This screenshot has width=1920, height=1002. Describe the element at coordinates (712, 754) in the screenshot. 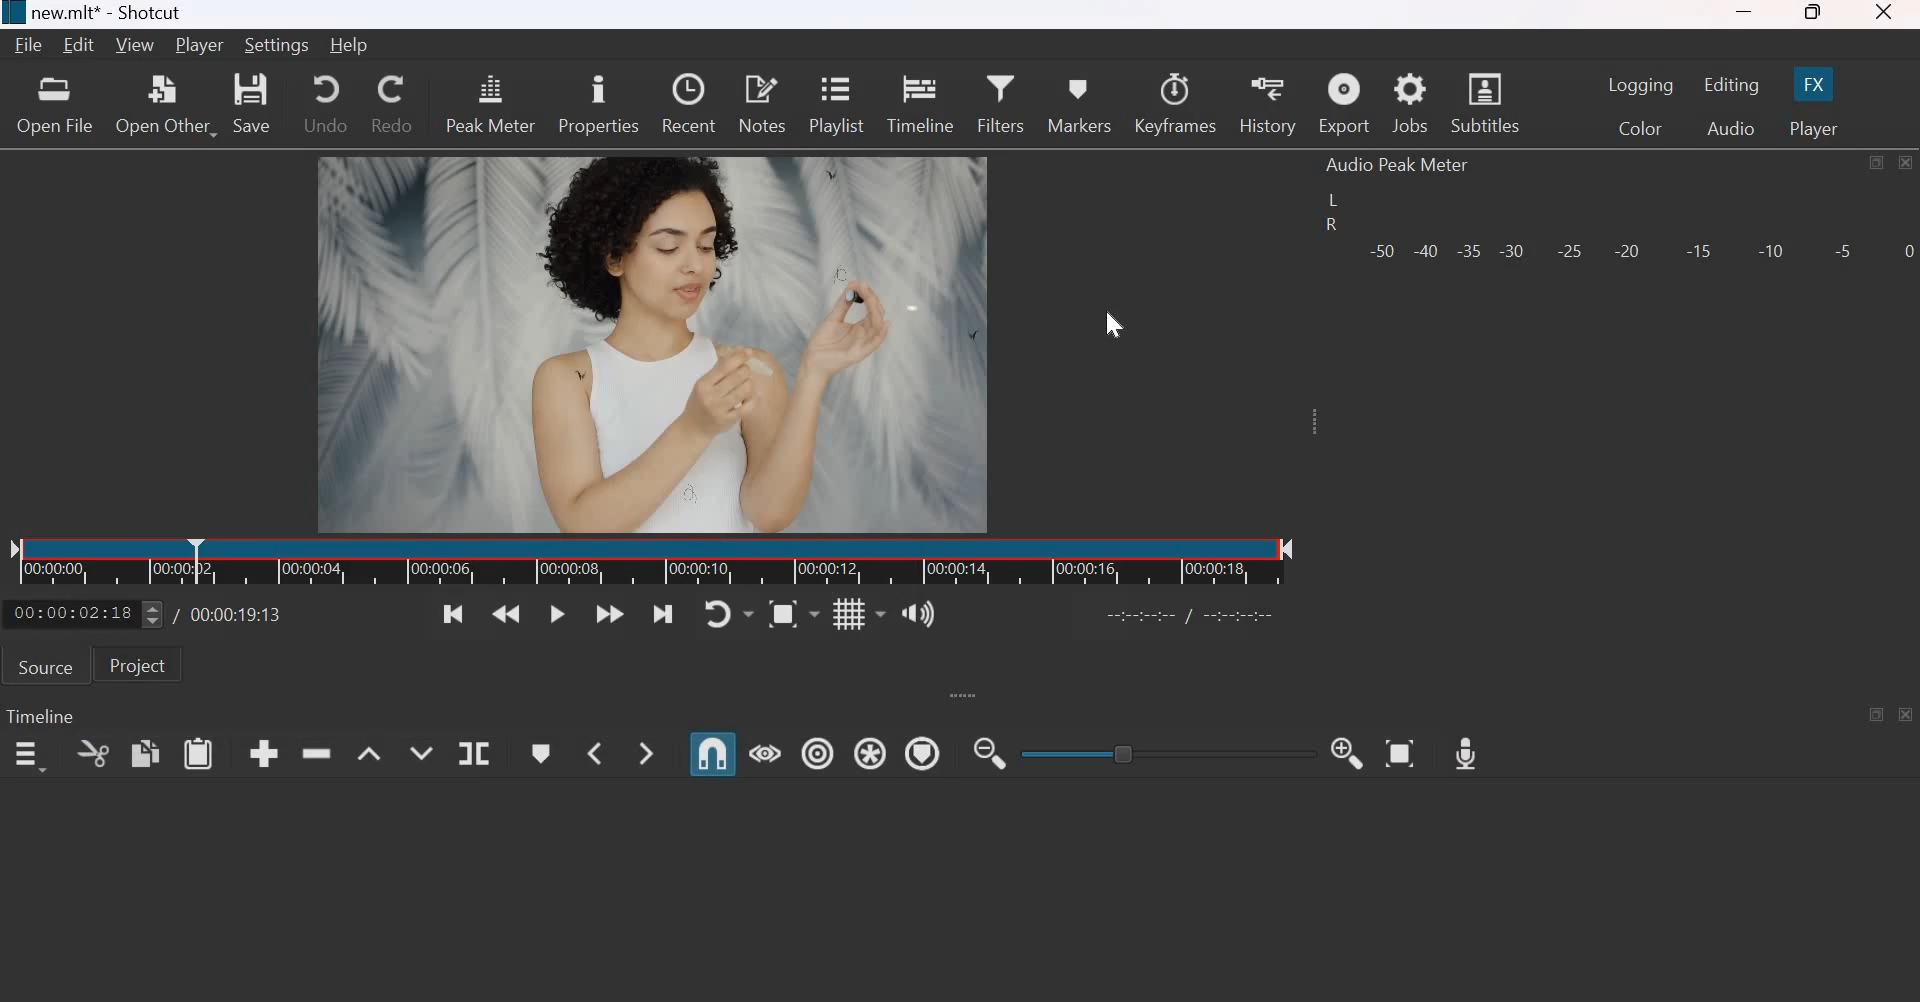

I see `Snap` at that location.